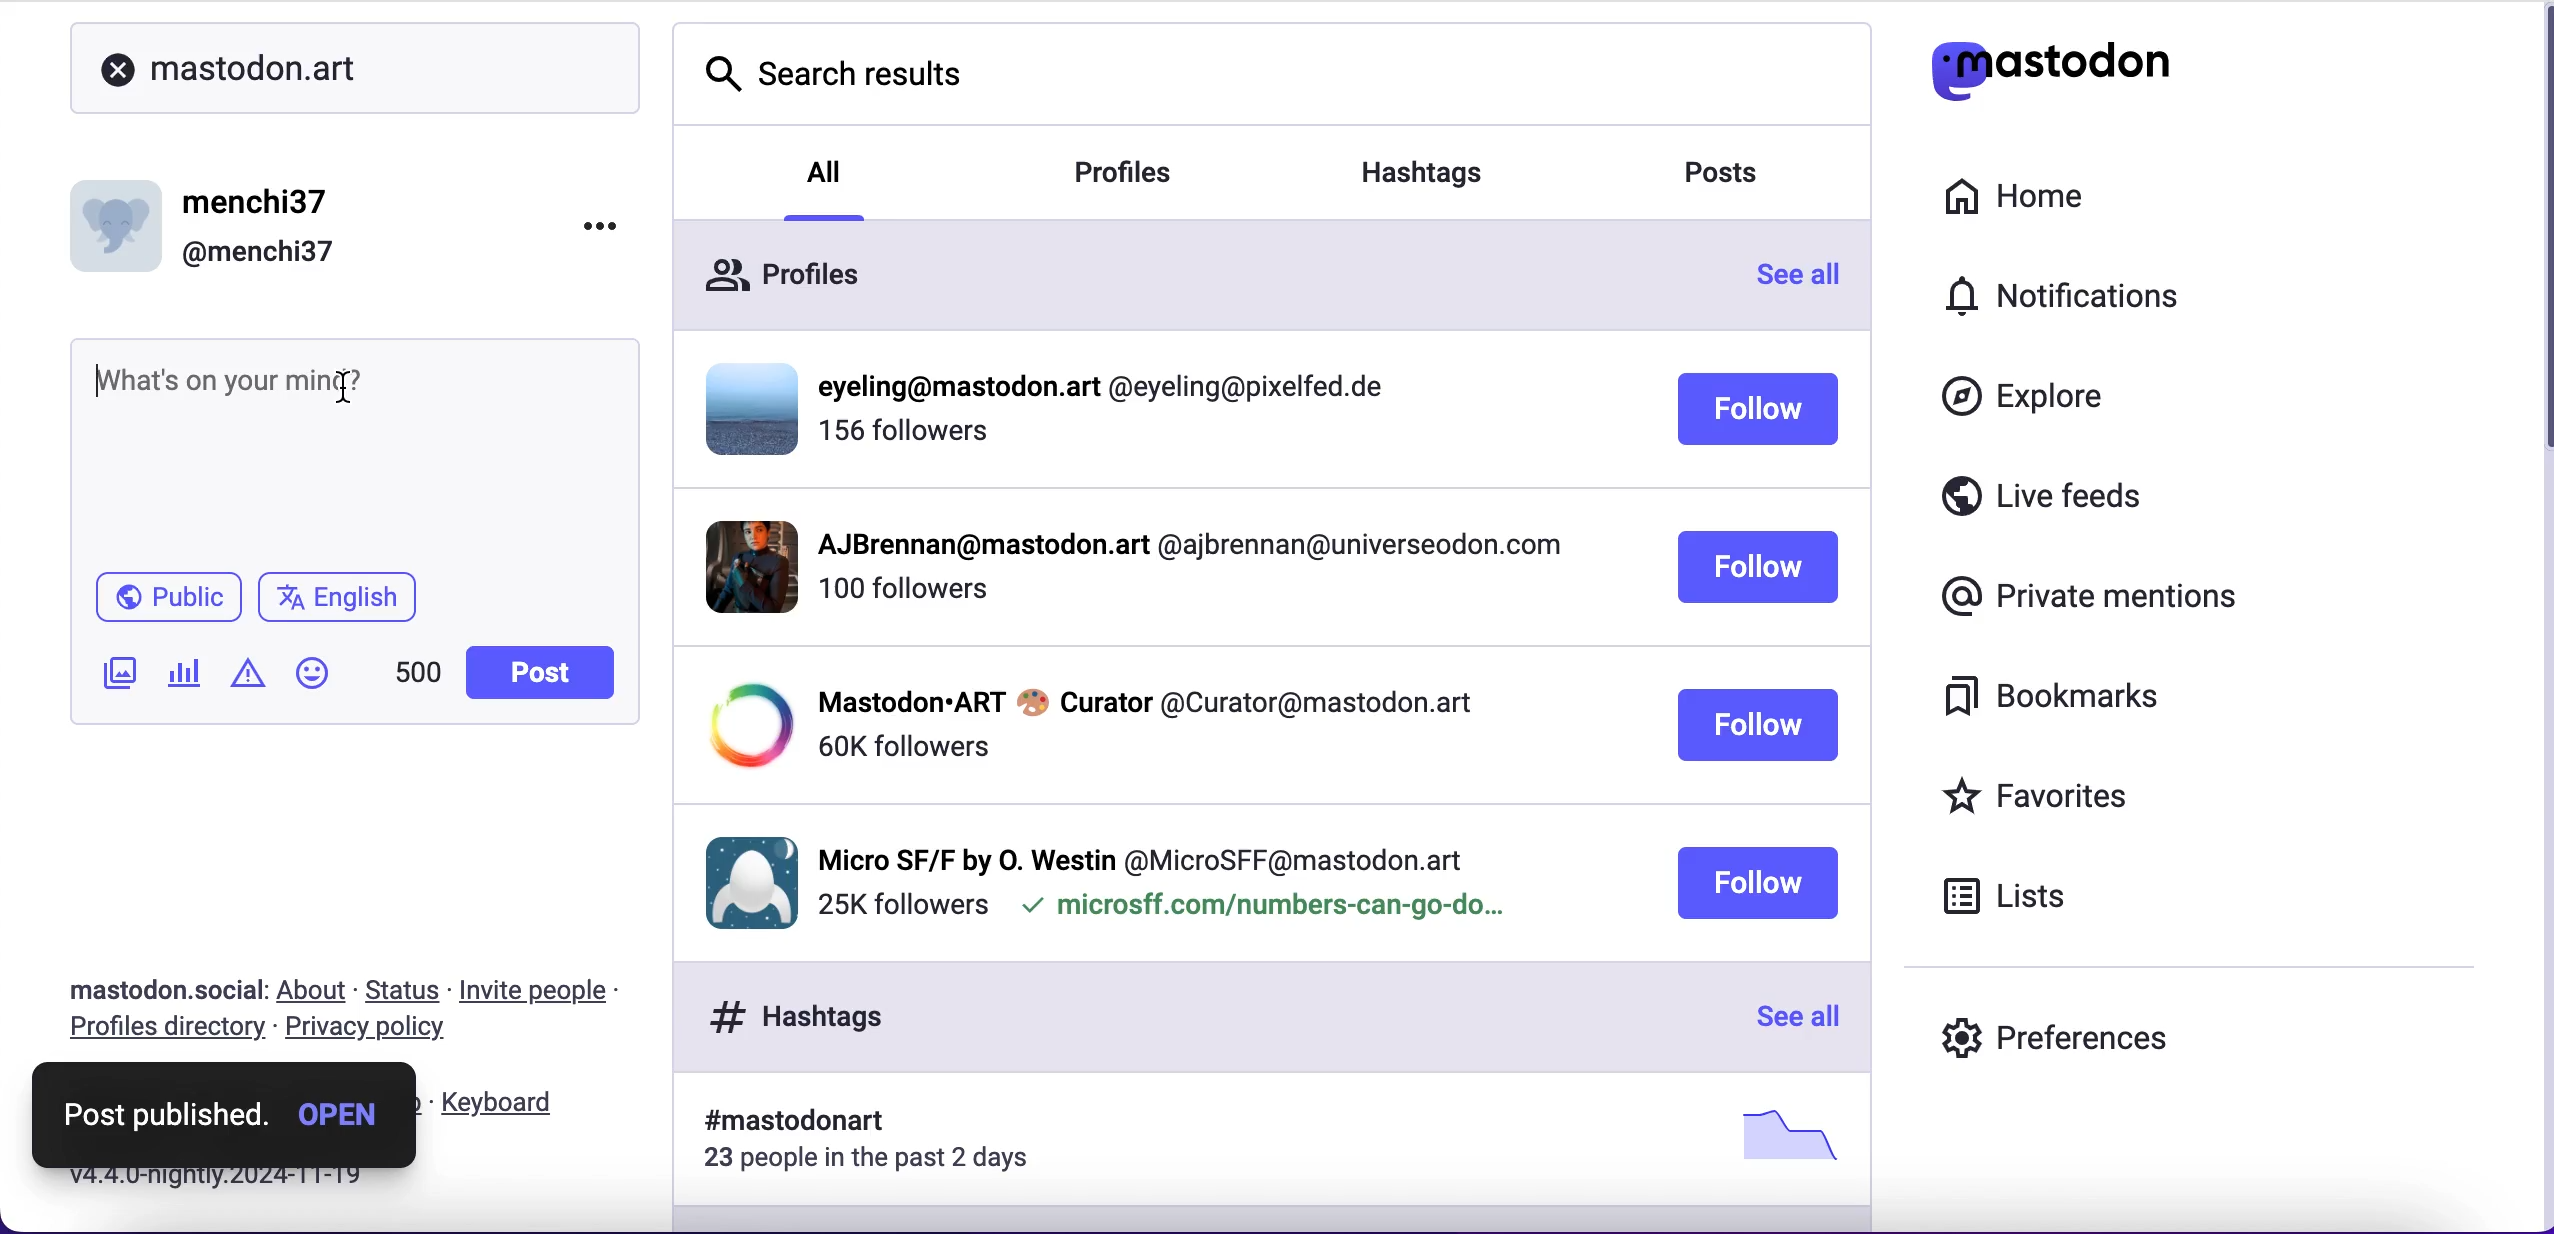  What do you see at coordinates (607, 226) in the screenshot?
I see `options` at bounding box center [607, 226].